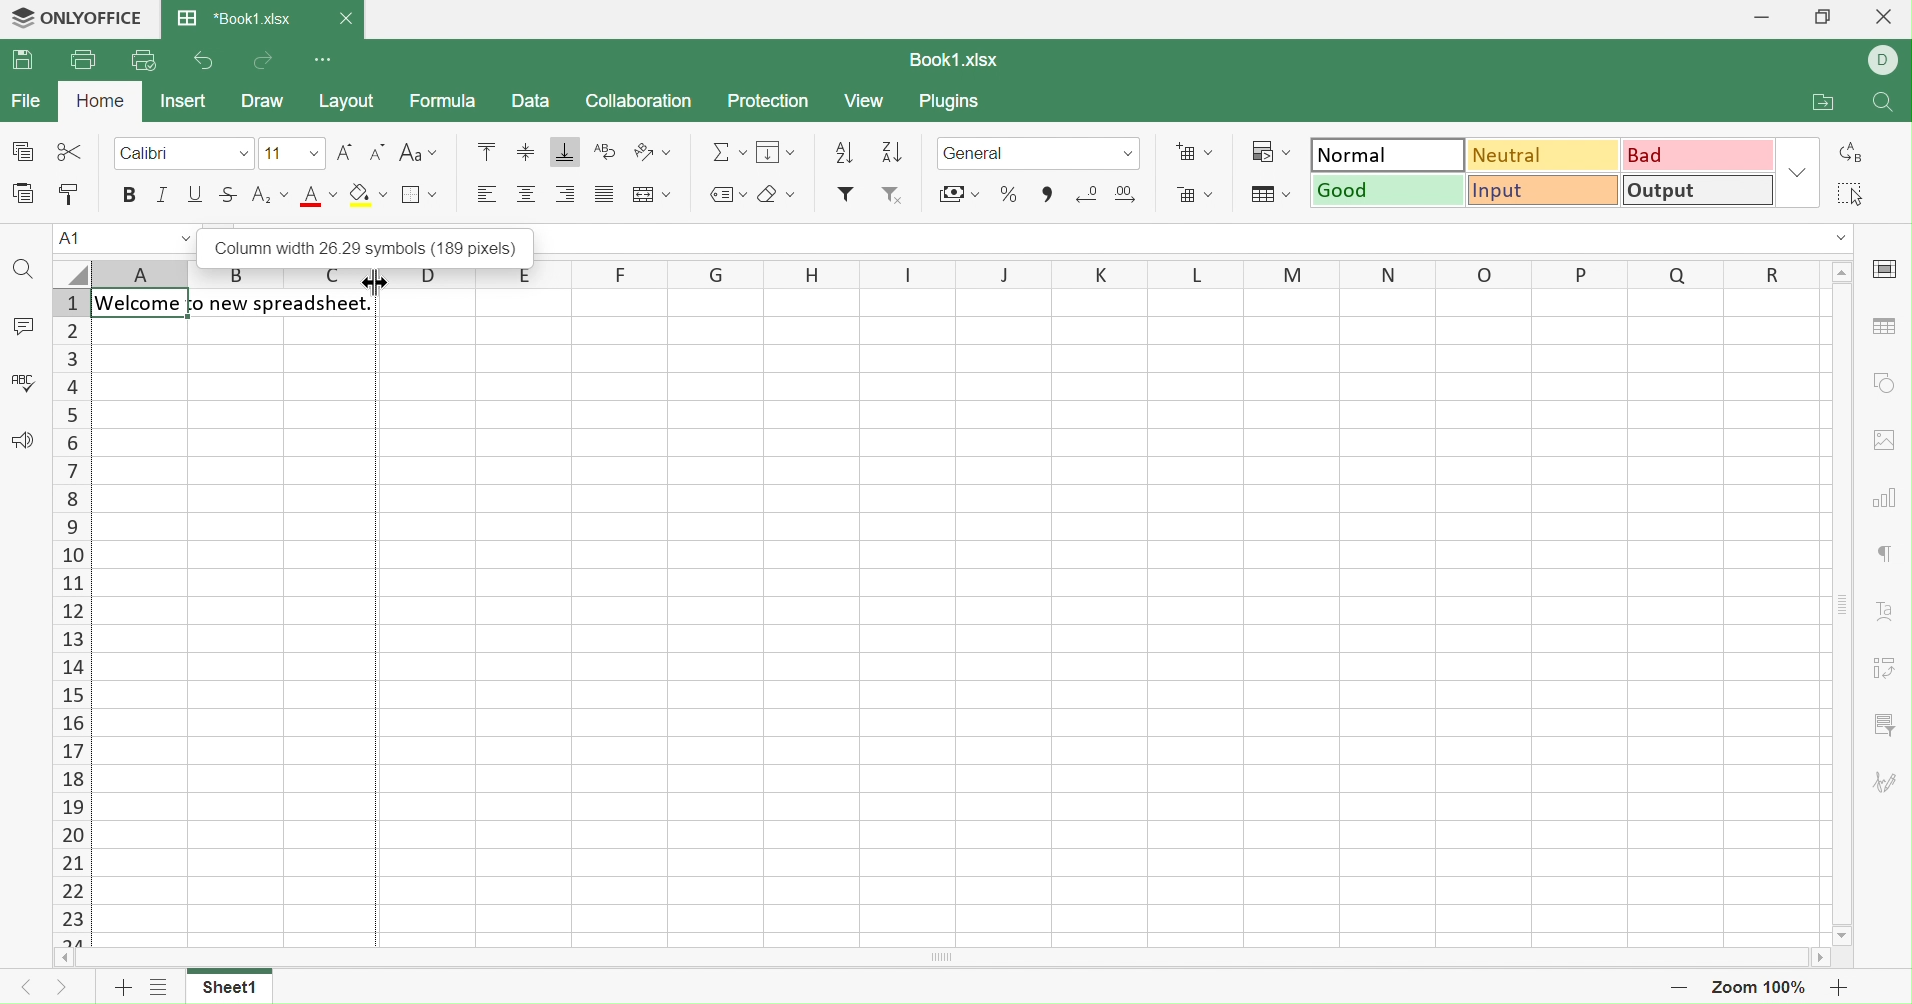 The width and height of the screenshot is (1912, 1004). I want to click on Cut, so click(68, 148).